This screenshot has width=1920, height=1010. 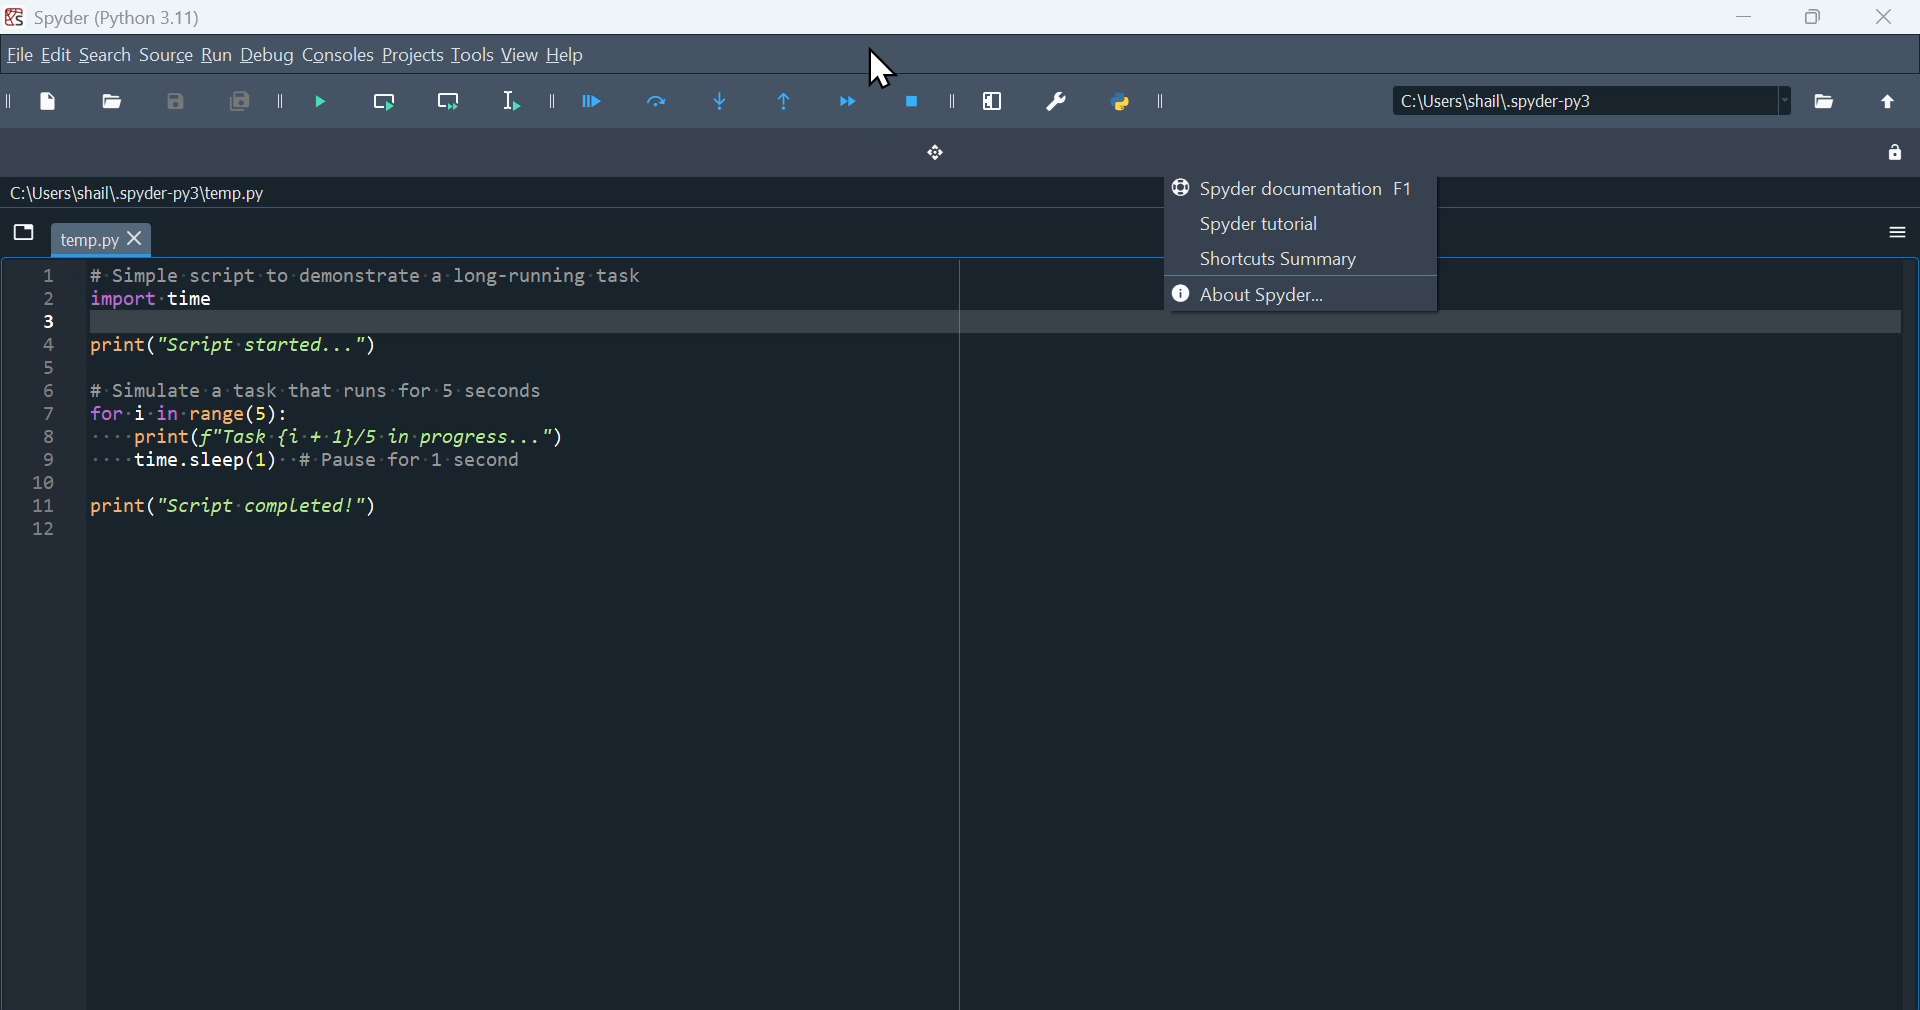 What do you see at coordinates (1279, 226) in the screenshot?
I see `Spyder tutorial` at bounding box center [1279, 226].